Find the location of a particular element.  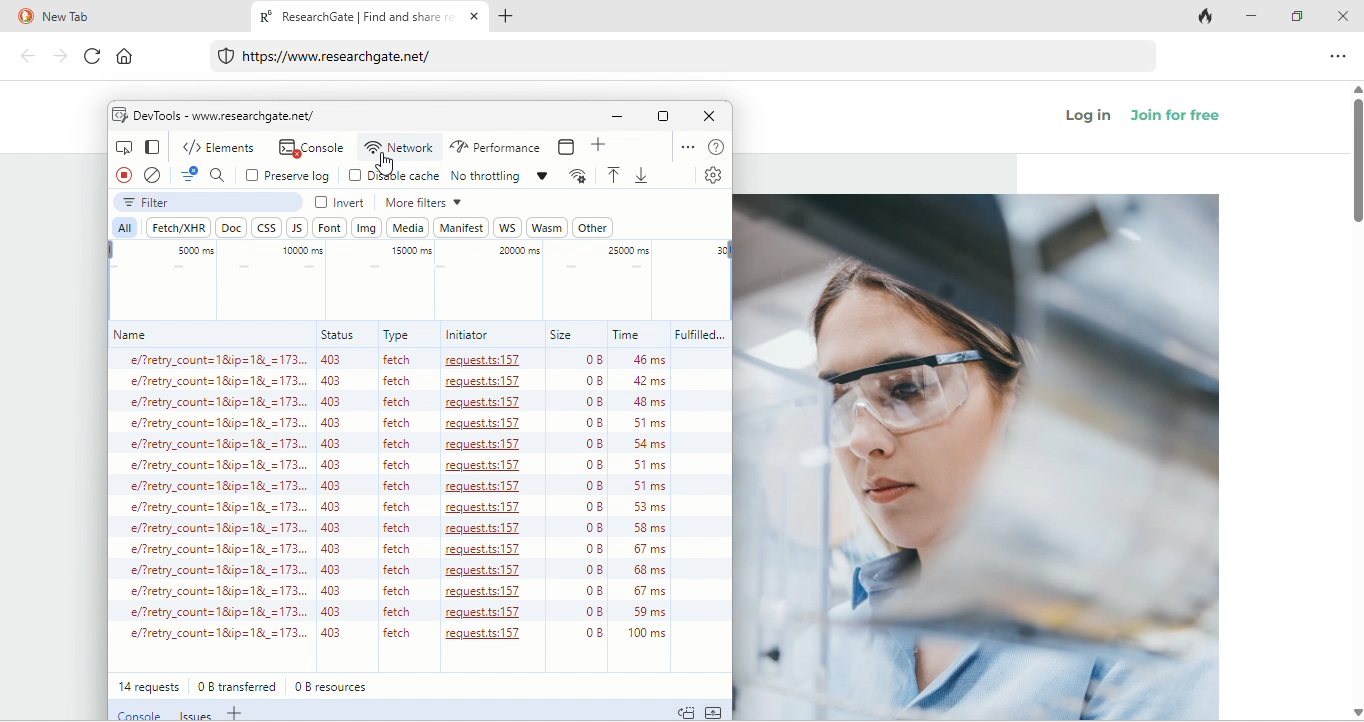

filter is located at coordinates (209, 203).